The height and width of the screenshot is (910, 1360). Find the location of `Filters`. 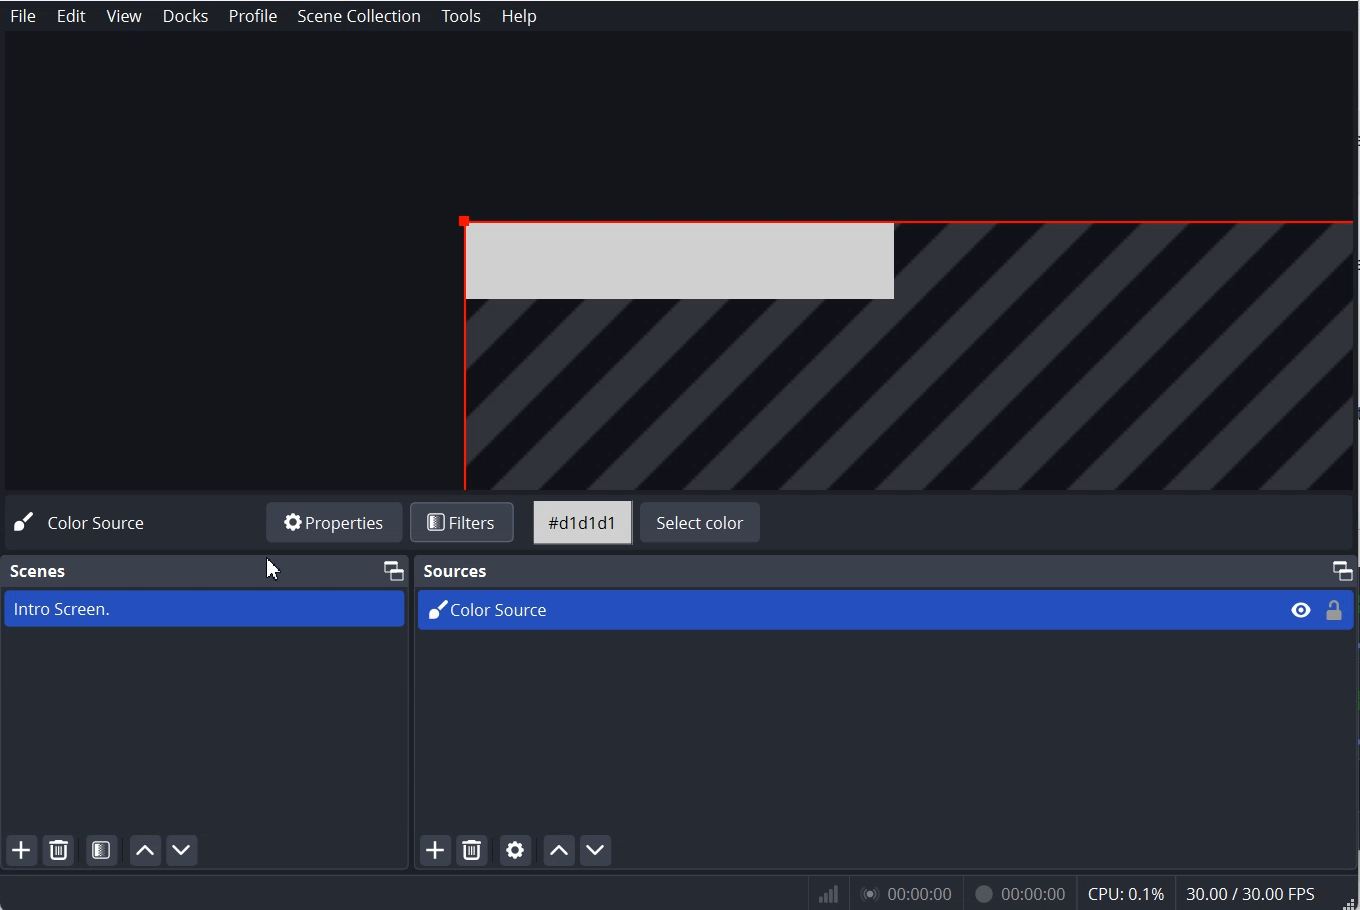

Filters is located at coordinates (468, 524).